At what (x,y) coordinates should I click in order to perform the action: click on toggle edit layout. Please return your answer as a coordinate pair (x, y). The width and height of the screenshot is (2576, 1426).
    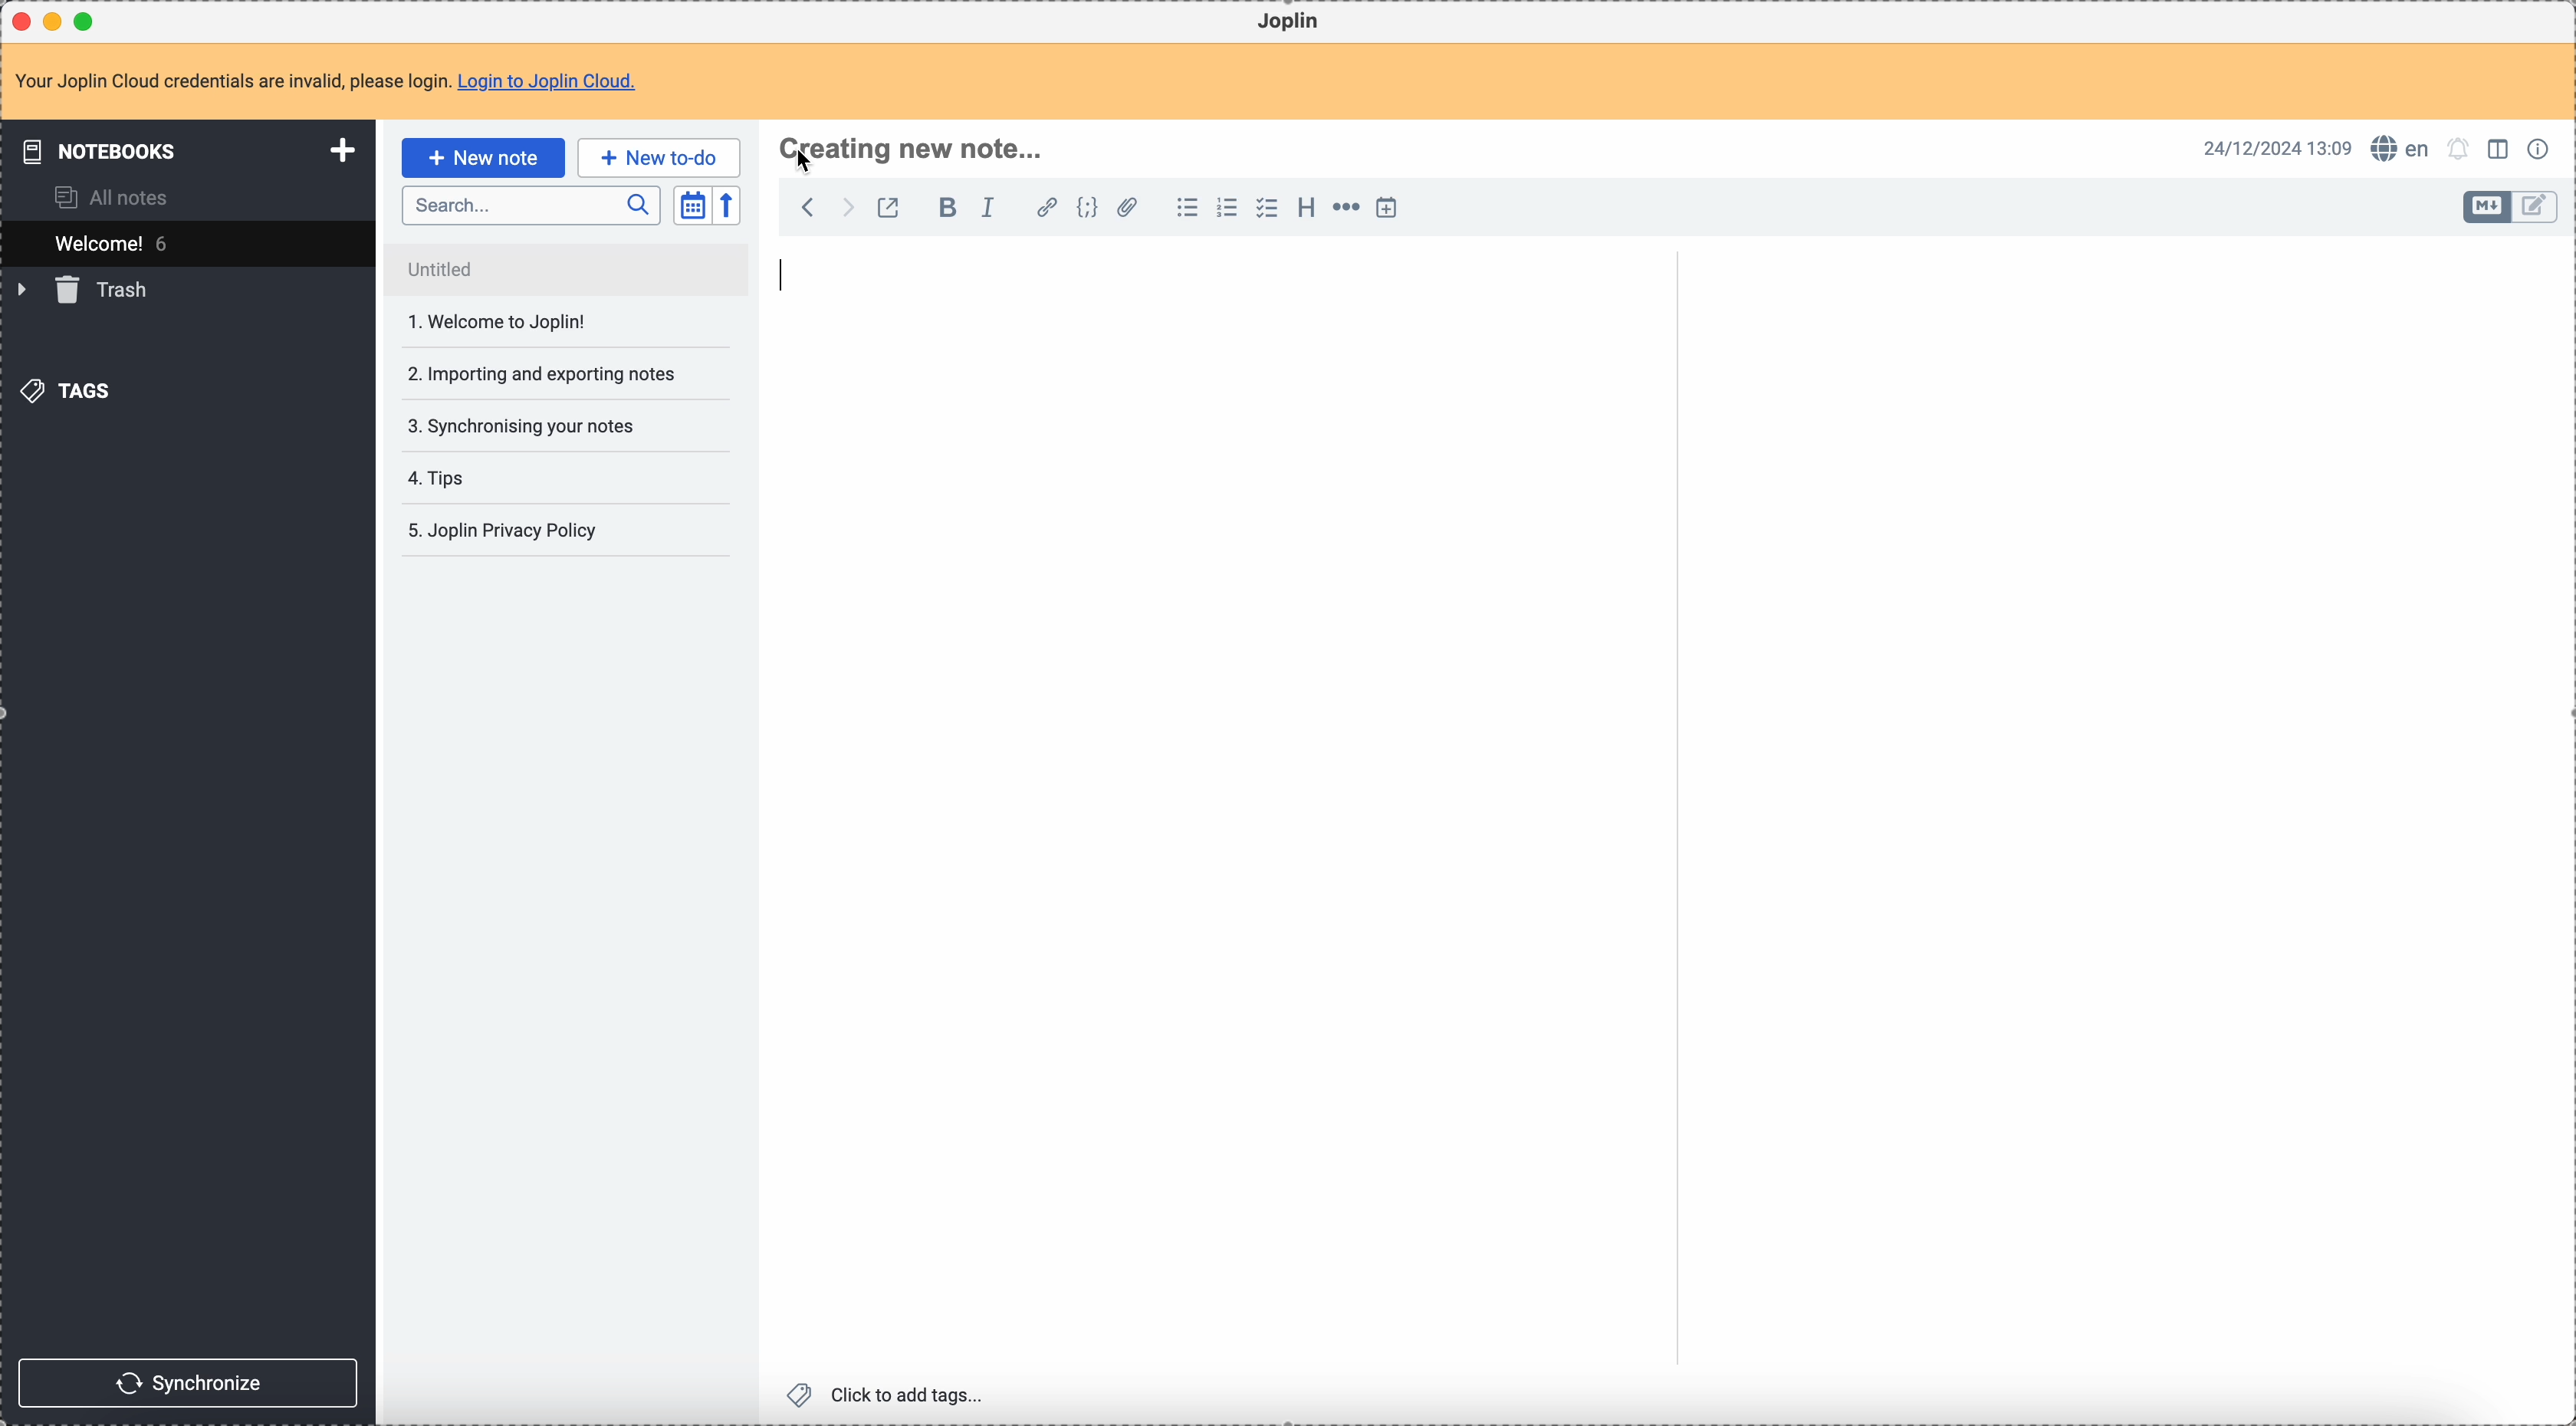
    Looking at the image, I should click on (2501, 147).